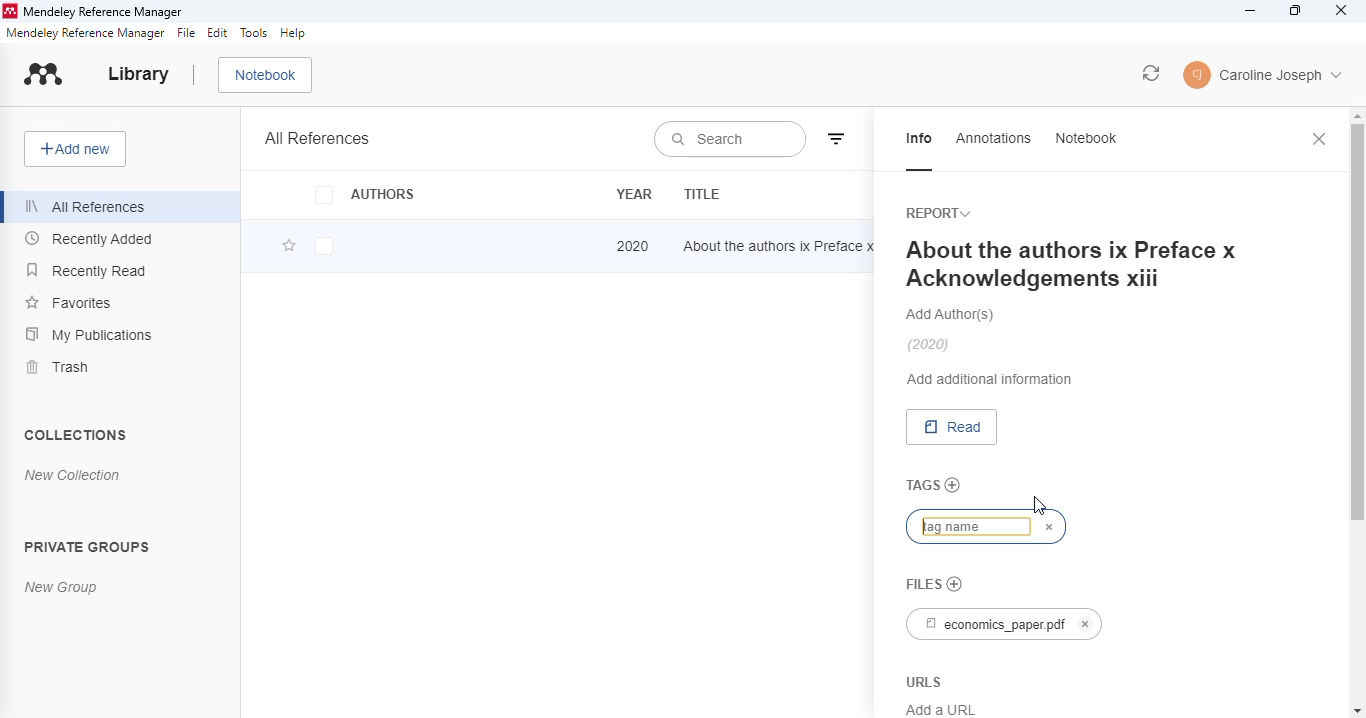  I want to click on notebook, so click(265, 75).